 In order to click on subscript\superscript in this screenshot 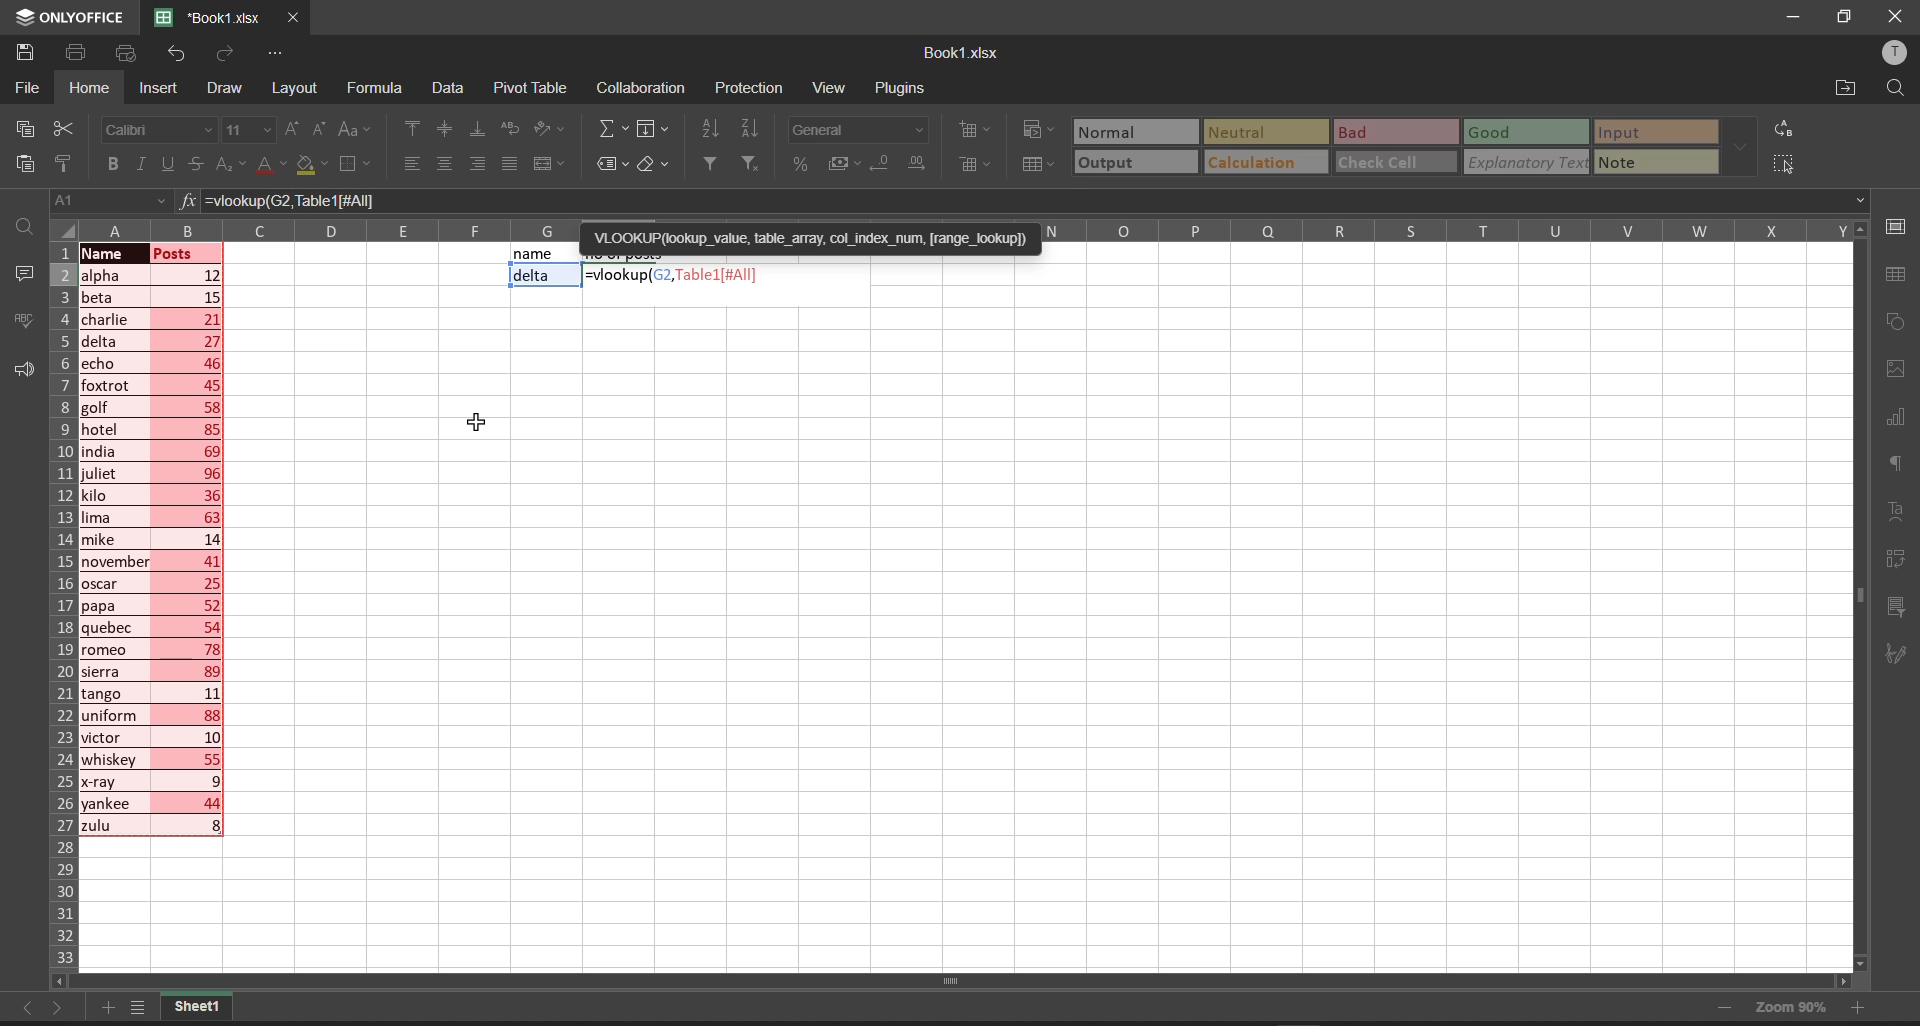, I will do `click(229, 161)`.